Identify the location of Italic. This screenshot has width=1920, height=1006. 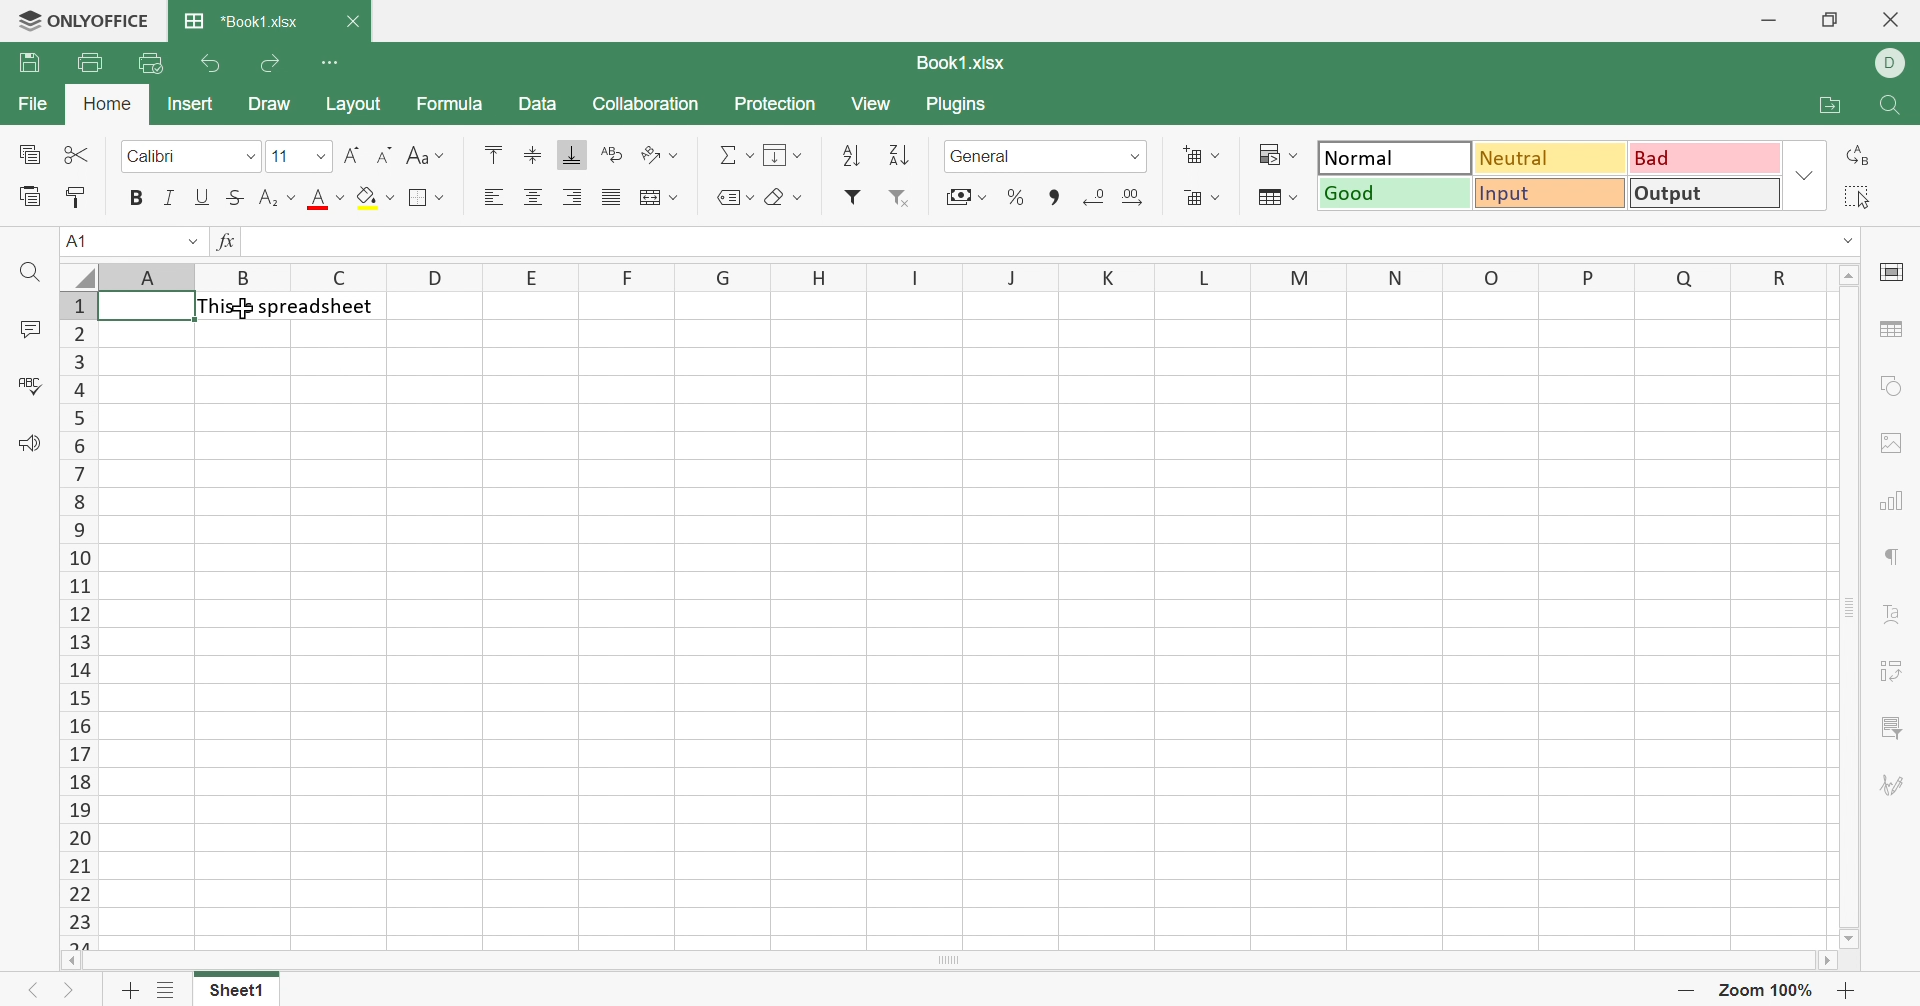
(172, 197).